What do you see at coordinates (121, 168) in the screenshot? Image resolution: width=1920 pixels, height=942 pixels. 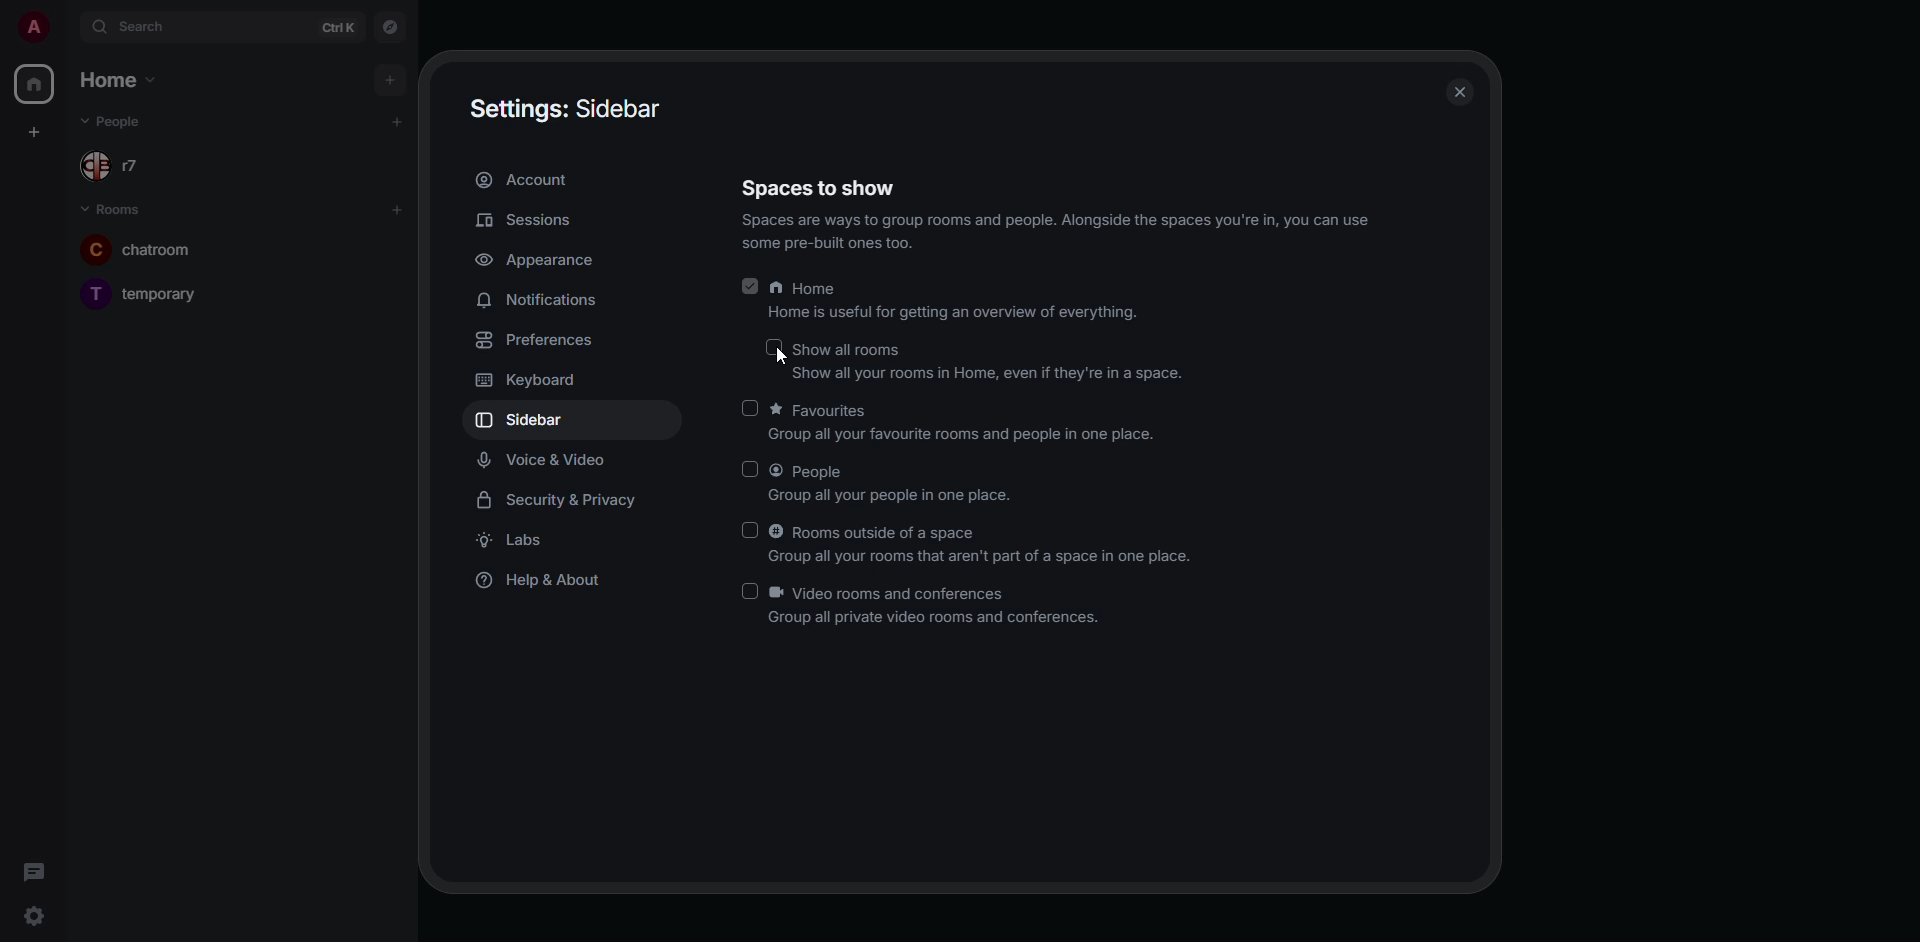 I see `r7` at bounding box center [121, 168].